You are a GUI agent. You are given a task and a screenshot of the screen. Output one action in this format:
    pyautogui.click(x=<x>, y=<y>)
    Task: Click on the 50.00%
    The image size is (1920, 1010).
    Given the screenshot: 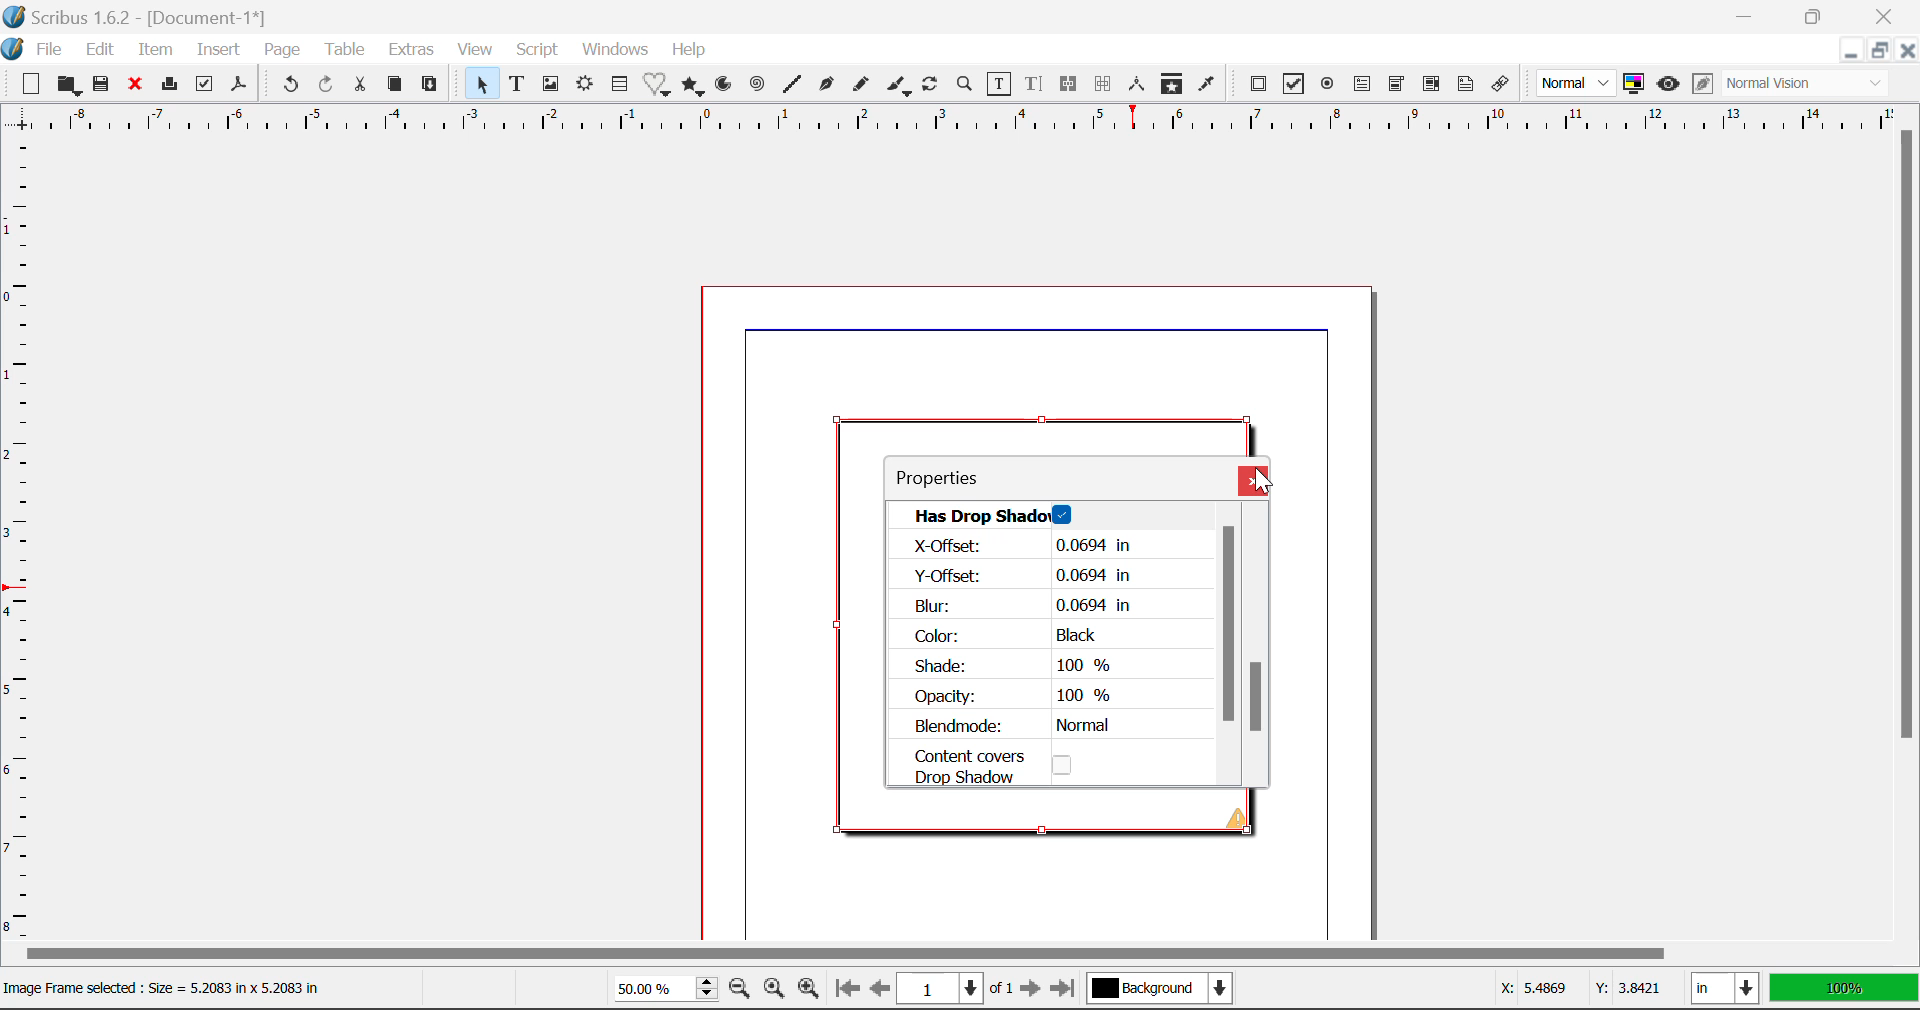 What is the action you would take?
    pyautogui.click(x=661, y=987)
    